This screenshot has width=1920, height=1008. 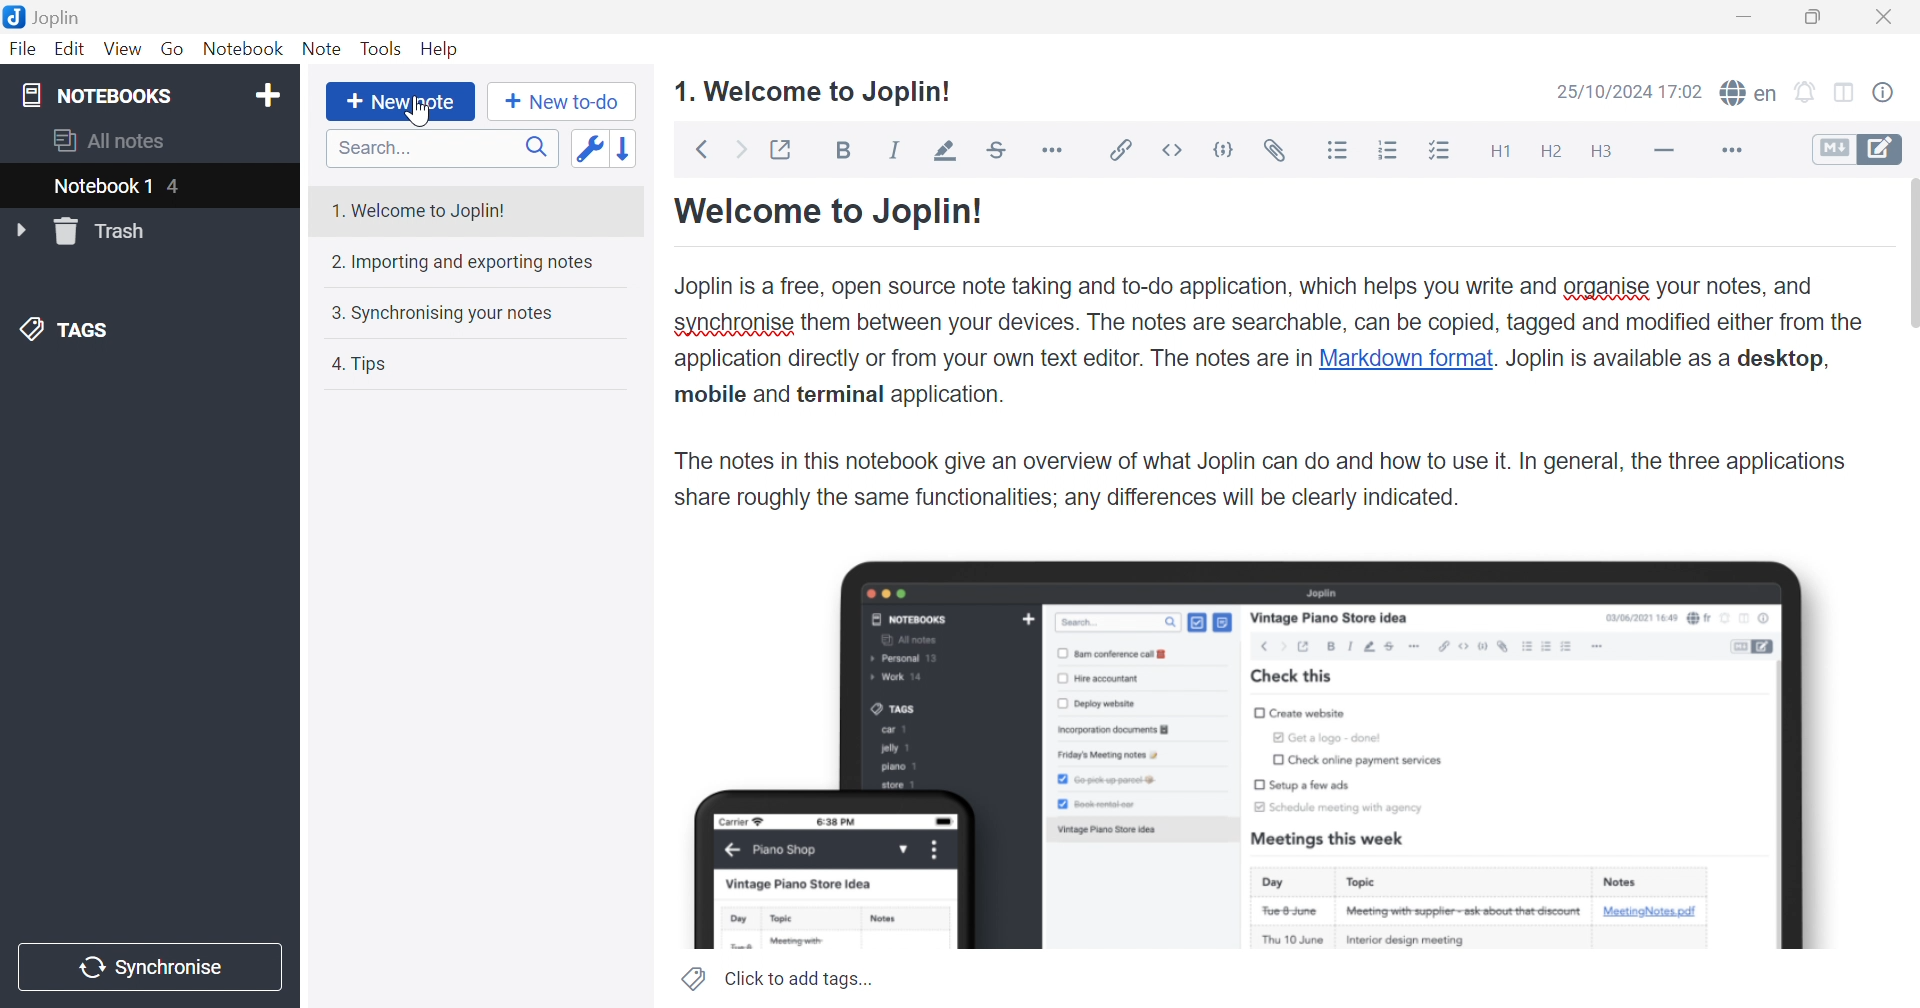 What do you see at coordinates (830, 213) in the screenshot?
I see `Welcome to Joplin!` at bounding box center [830, 213].